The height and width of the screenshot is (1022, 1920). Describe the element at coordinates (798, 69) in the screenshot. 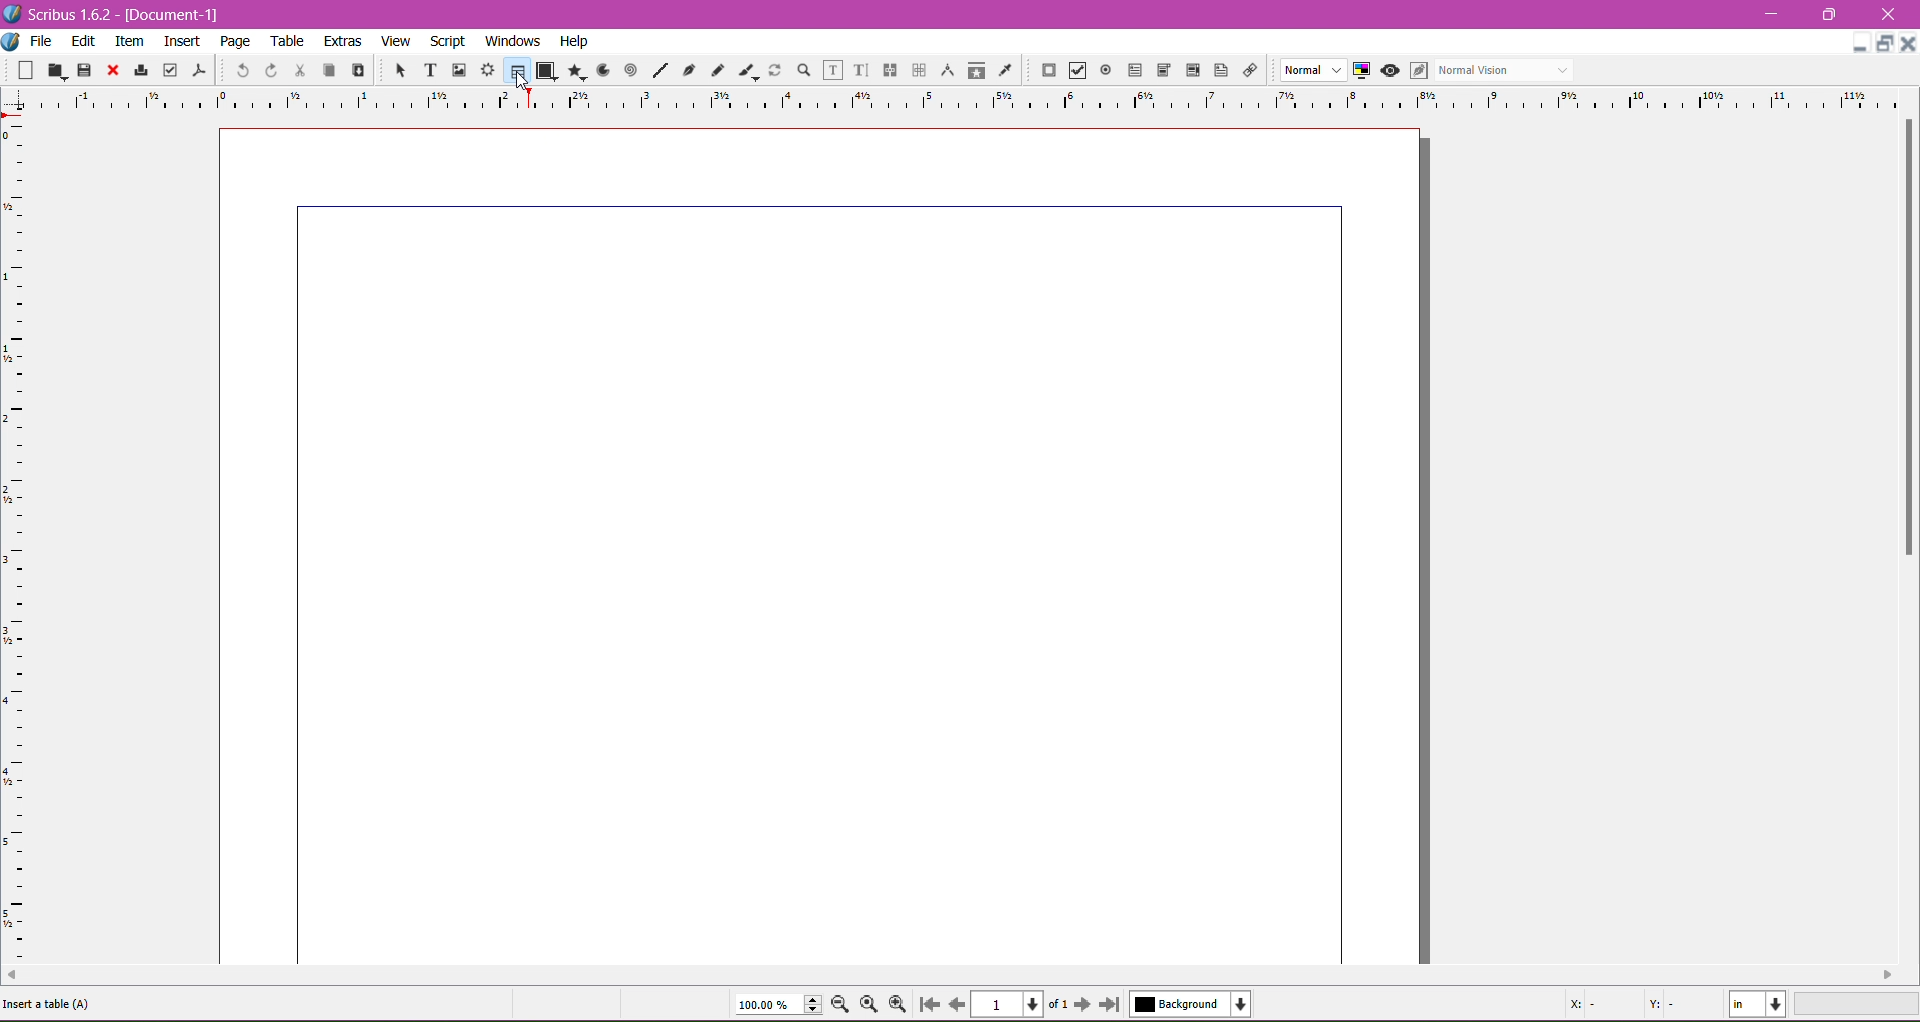

I see `Zoom in or out` at that location.